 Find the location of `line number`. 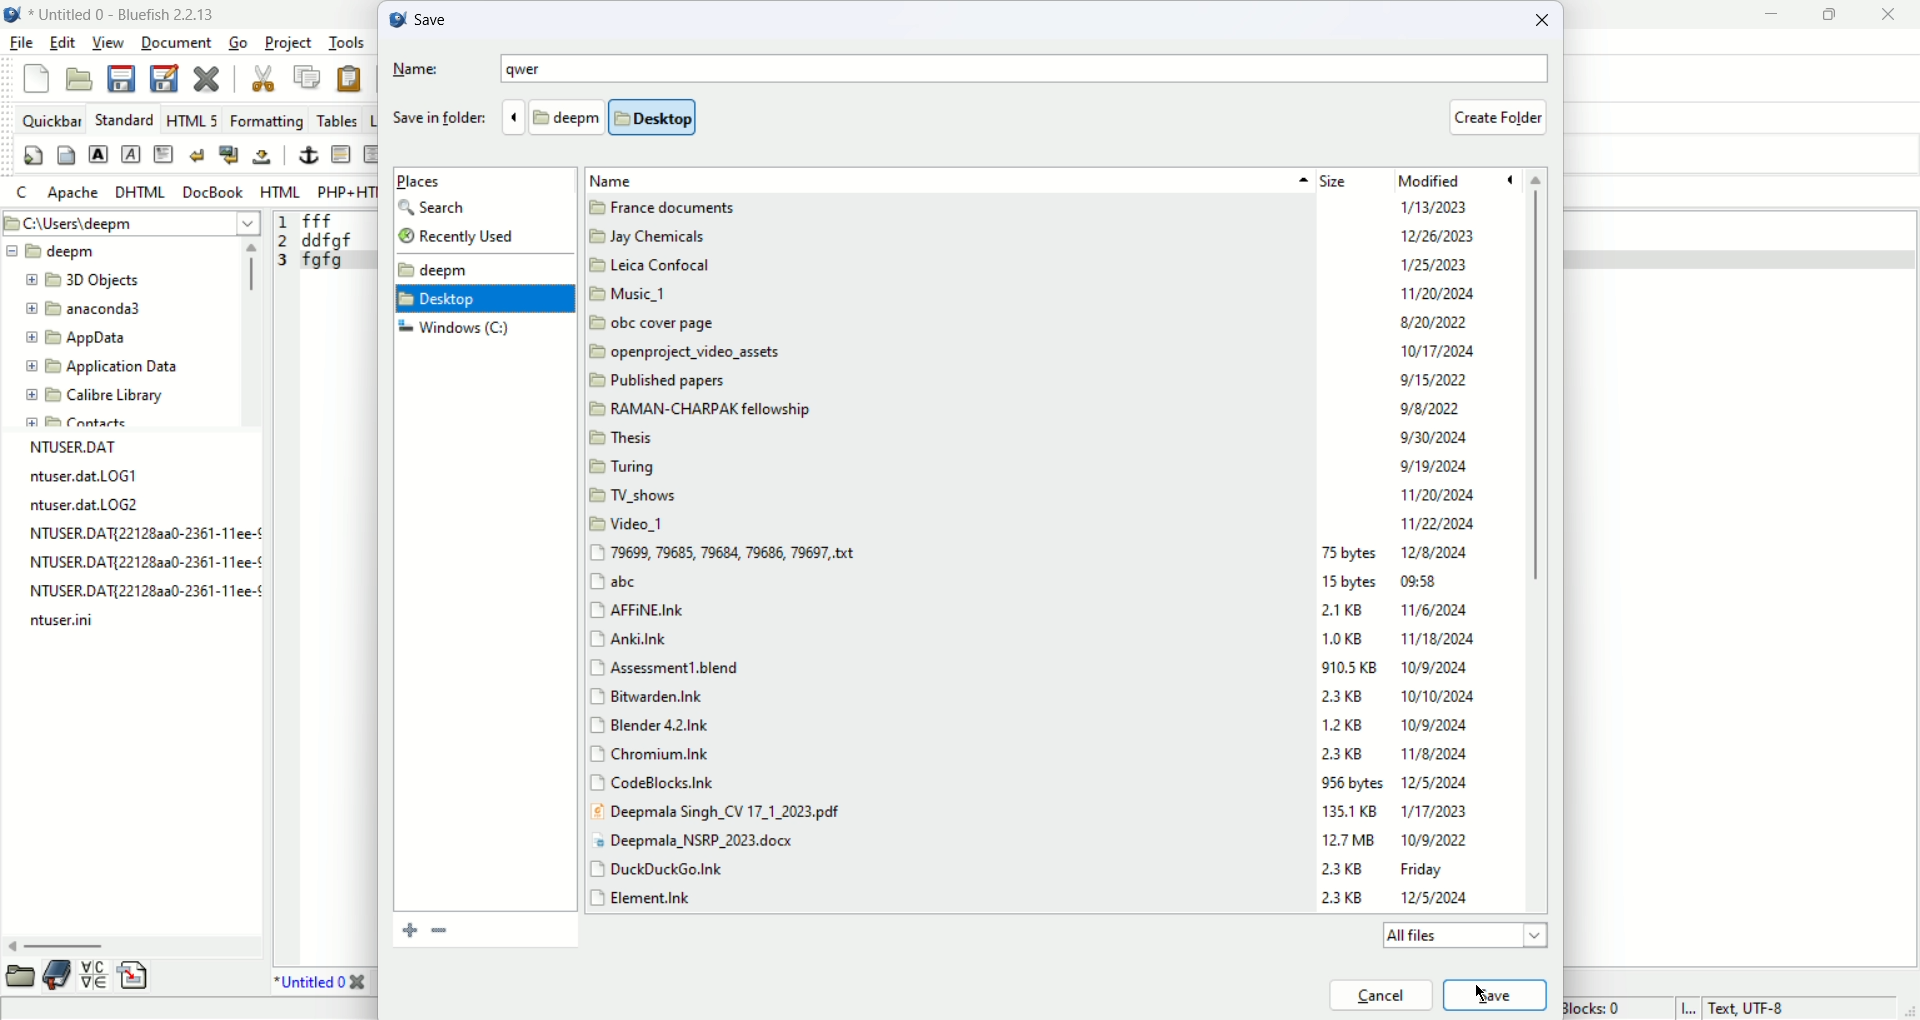

line number is located at coordinates (282, 245).